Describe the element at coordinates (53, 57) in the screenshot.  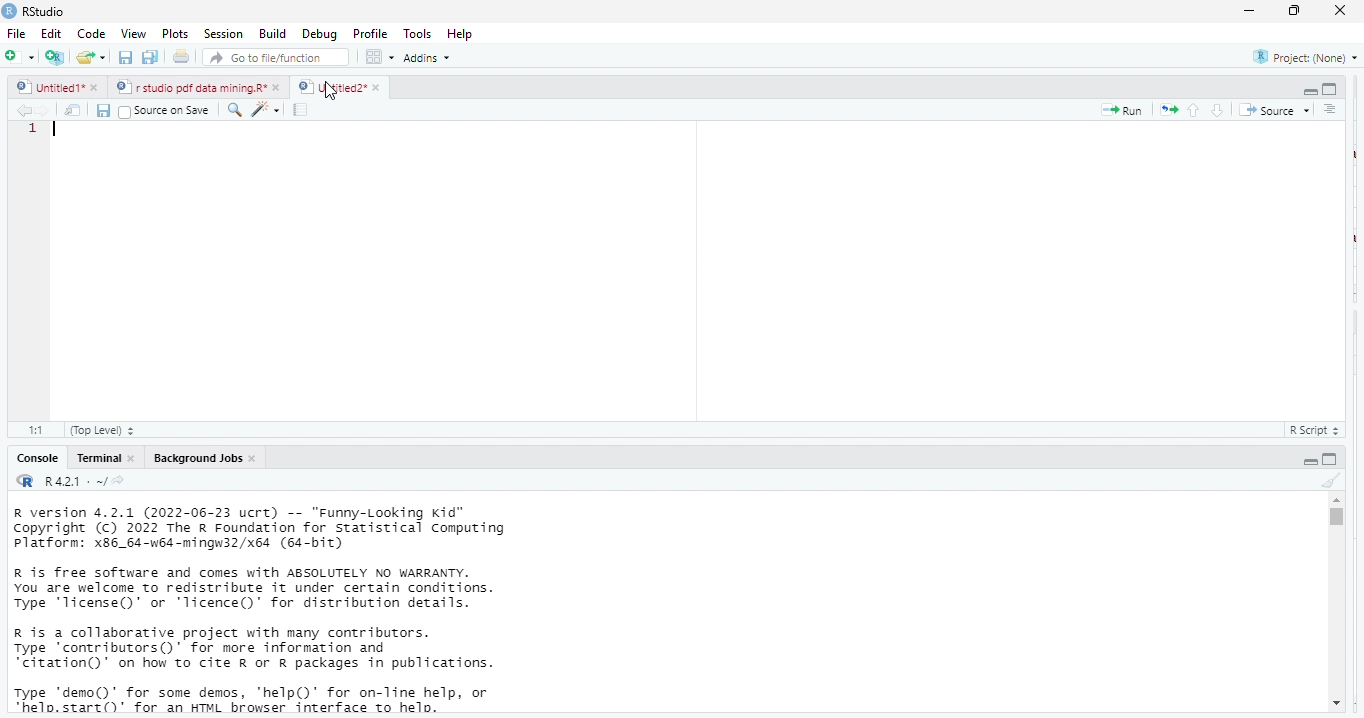
I see `create a project` at that location.